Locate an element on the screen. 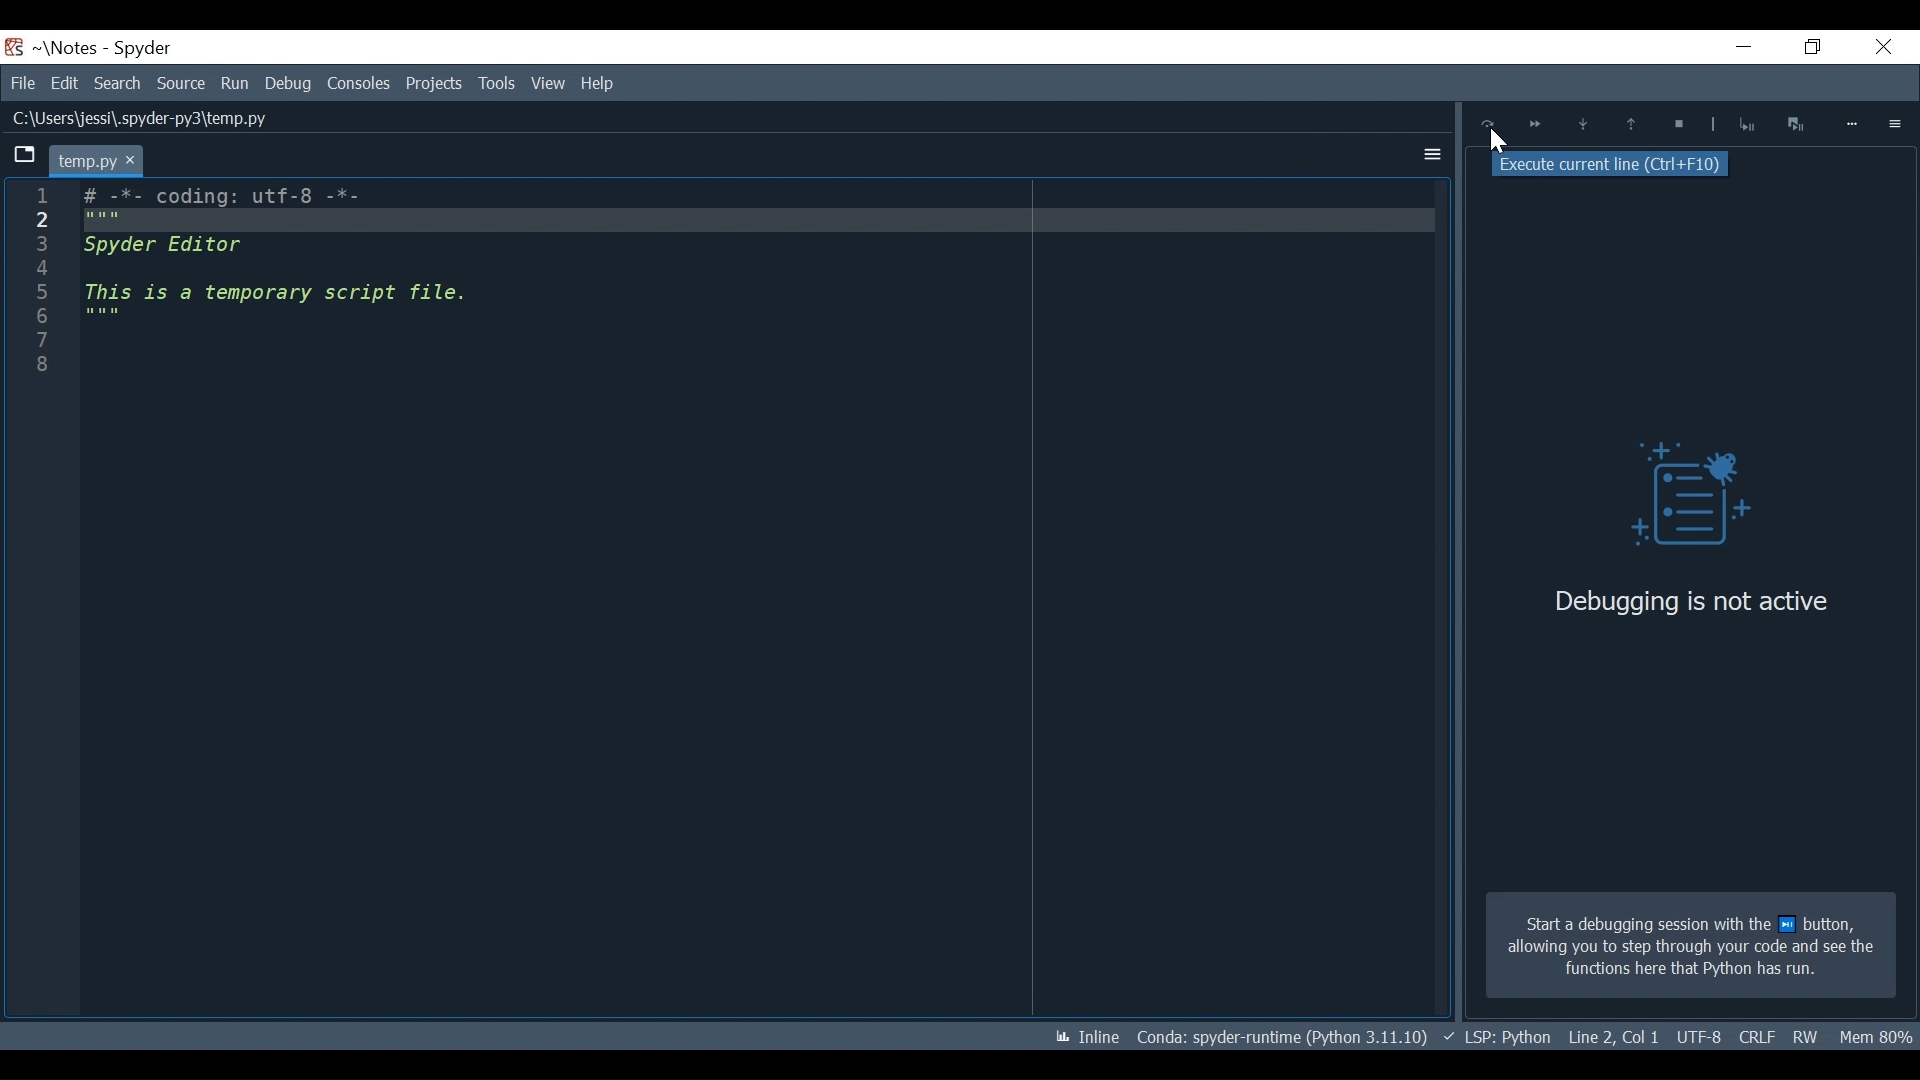  Current tab is located at coordinates (97, 159).